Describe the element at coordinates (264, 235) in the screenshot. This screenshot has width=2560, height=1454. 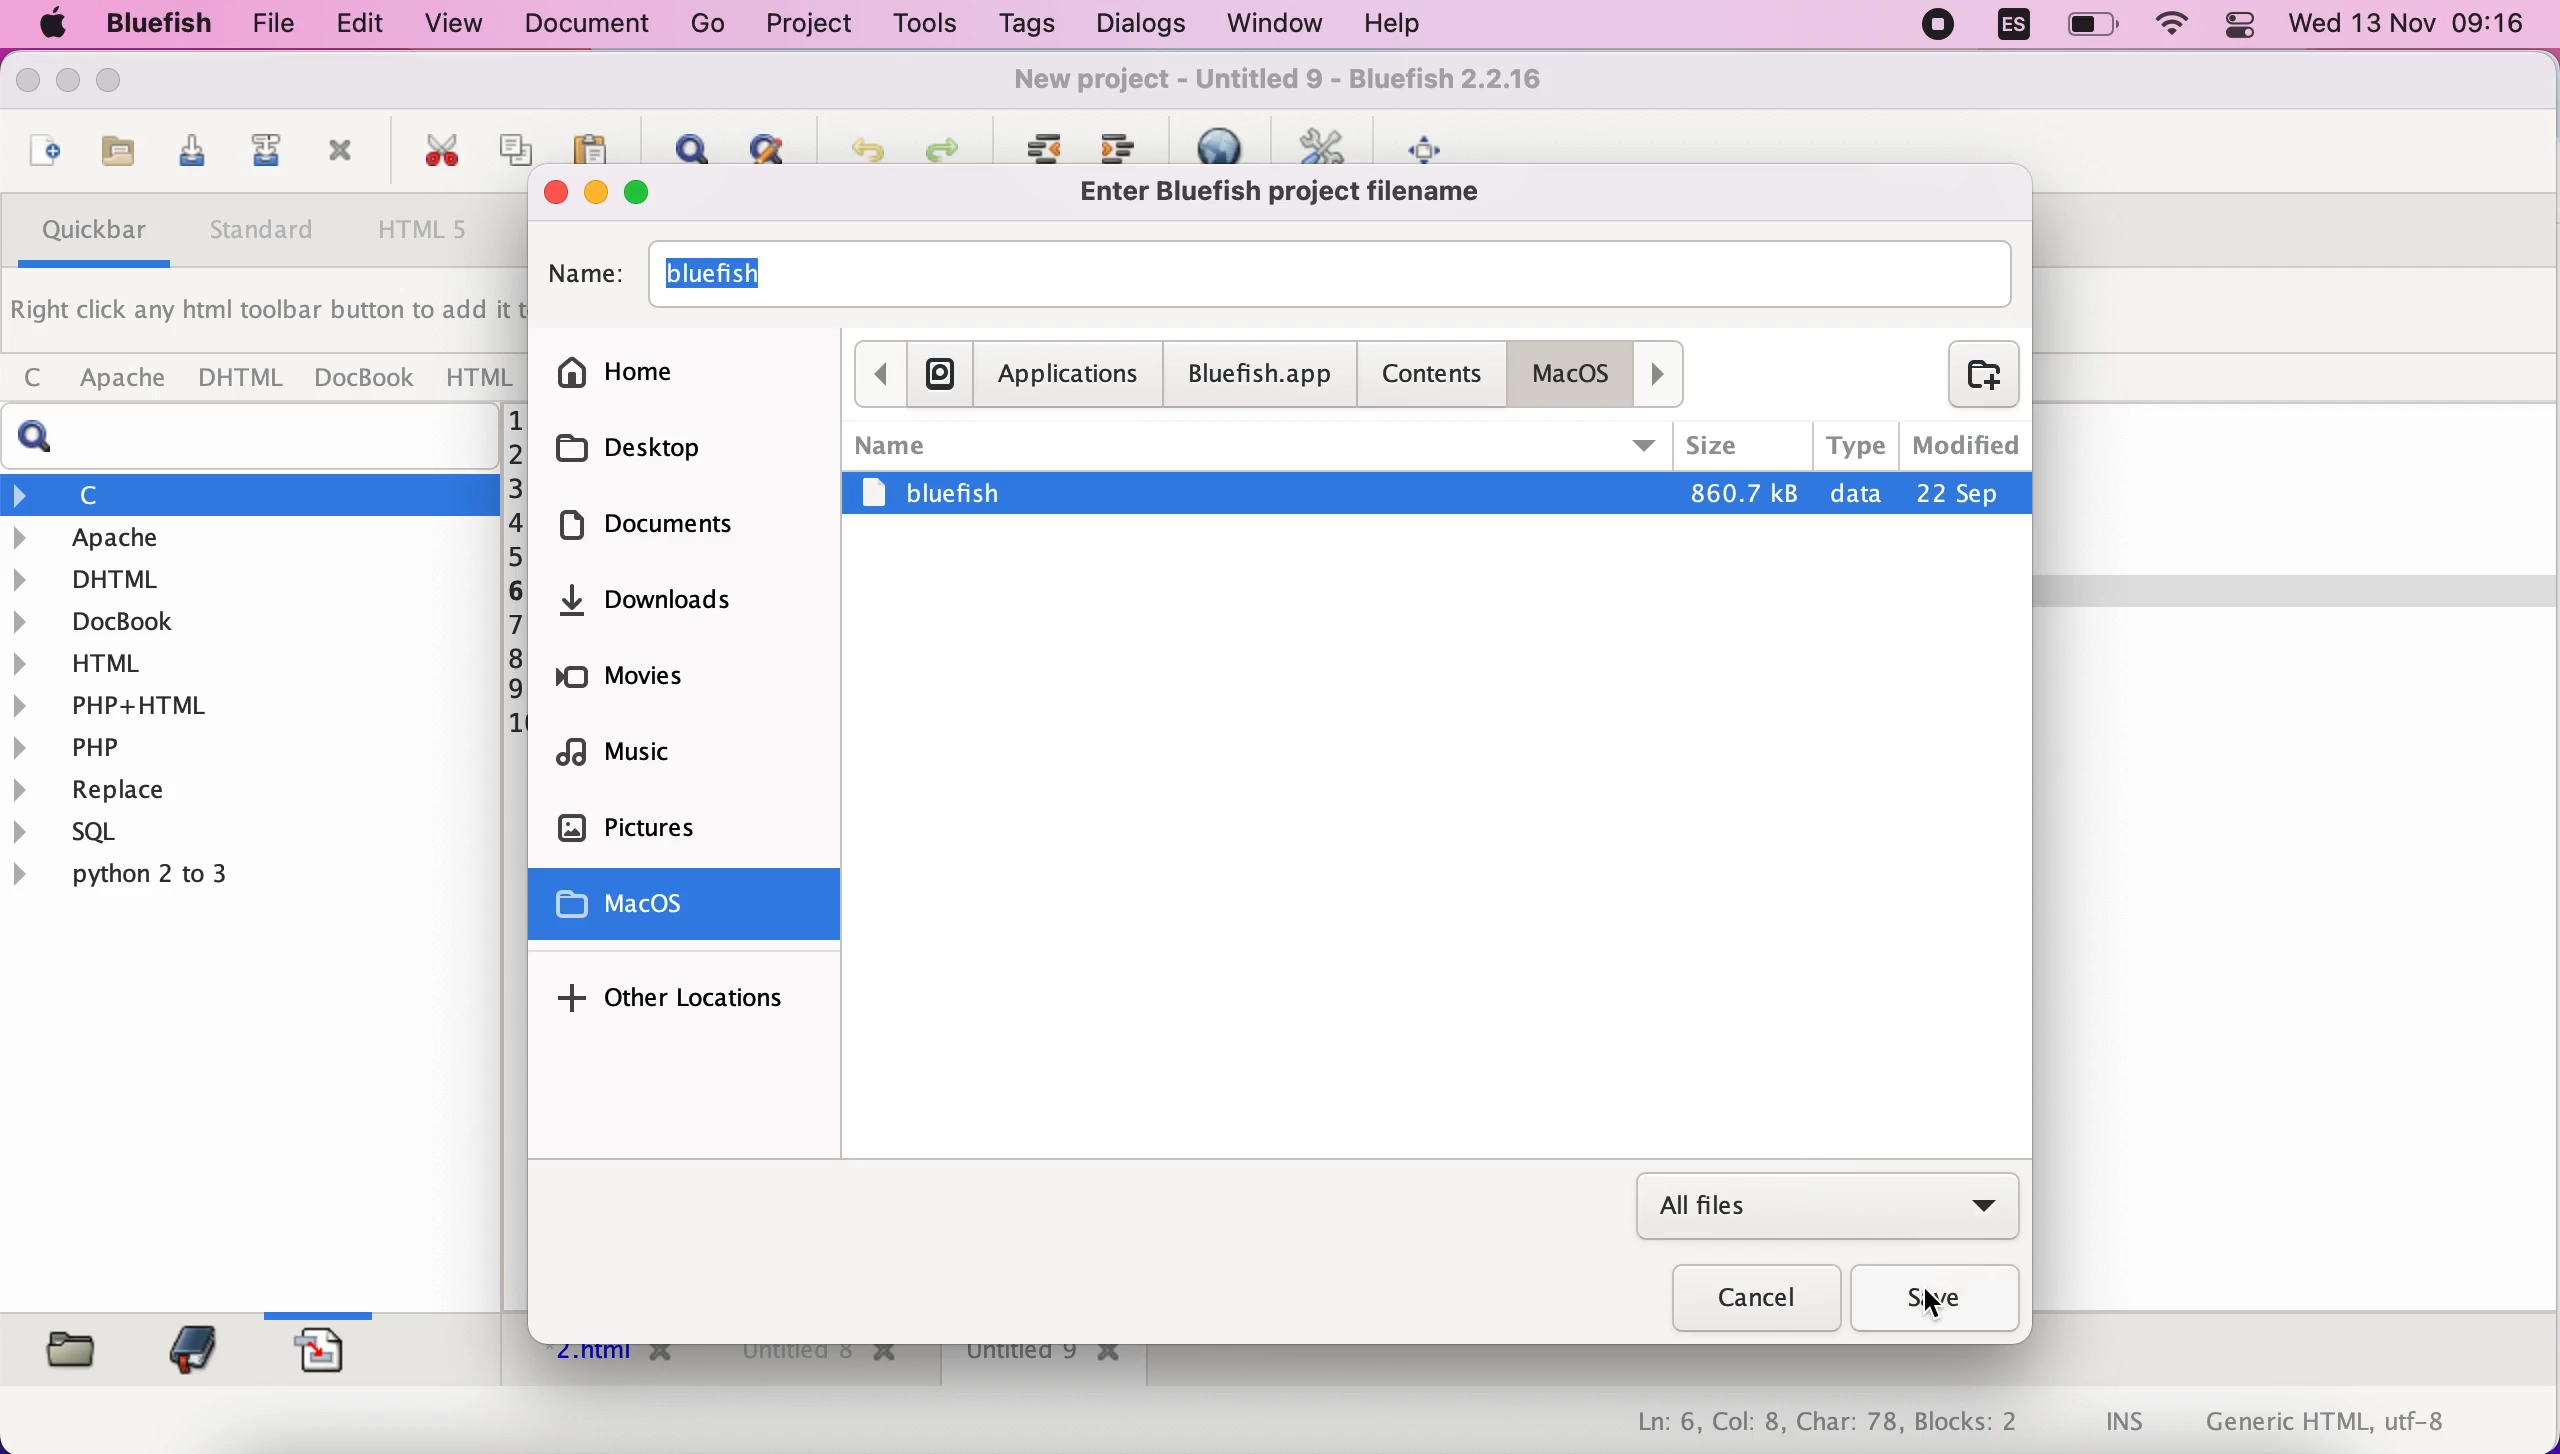
I see `standard` at that location.